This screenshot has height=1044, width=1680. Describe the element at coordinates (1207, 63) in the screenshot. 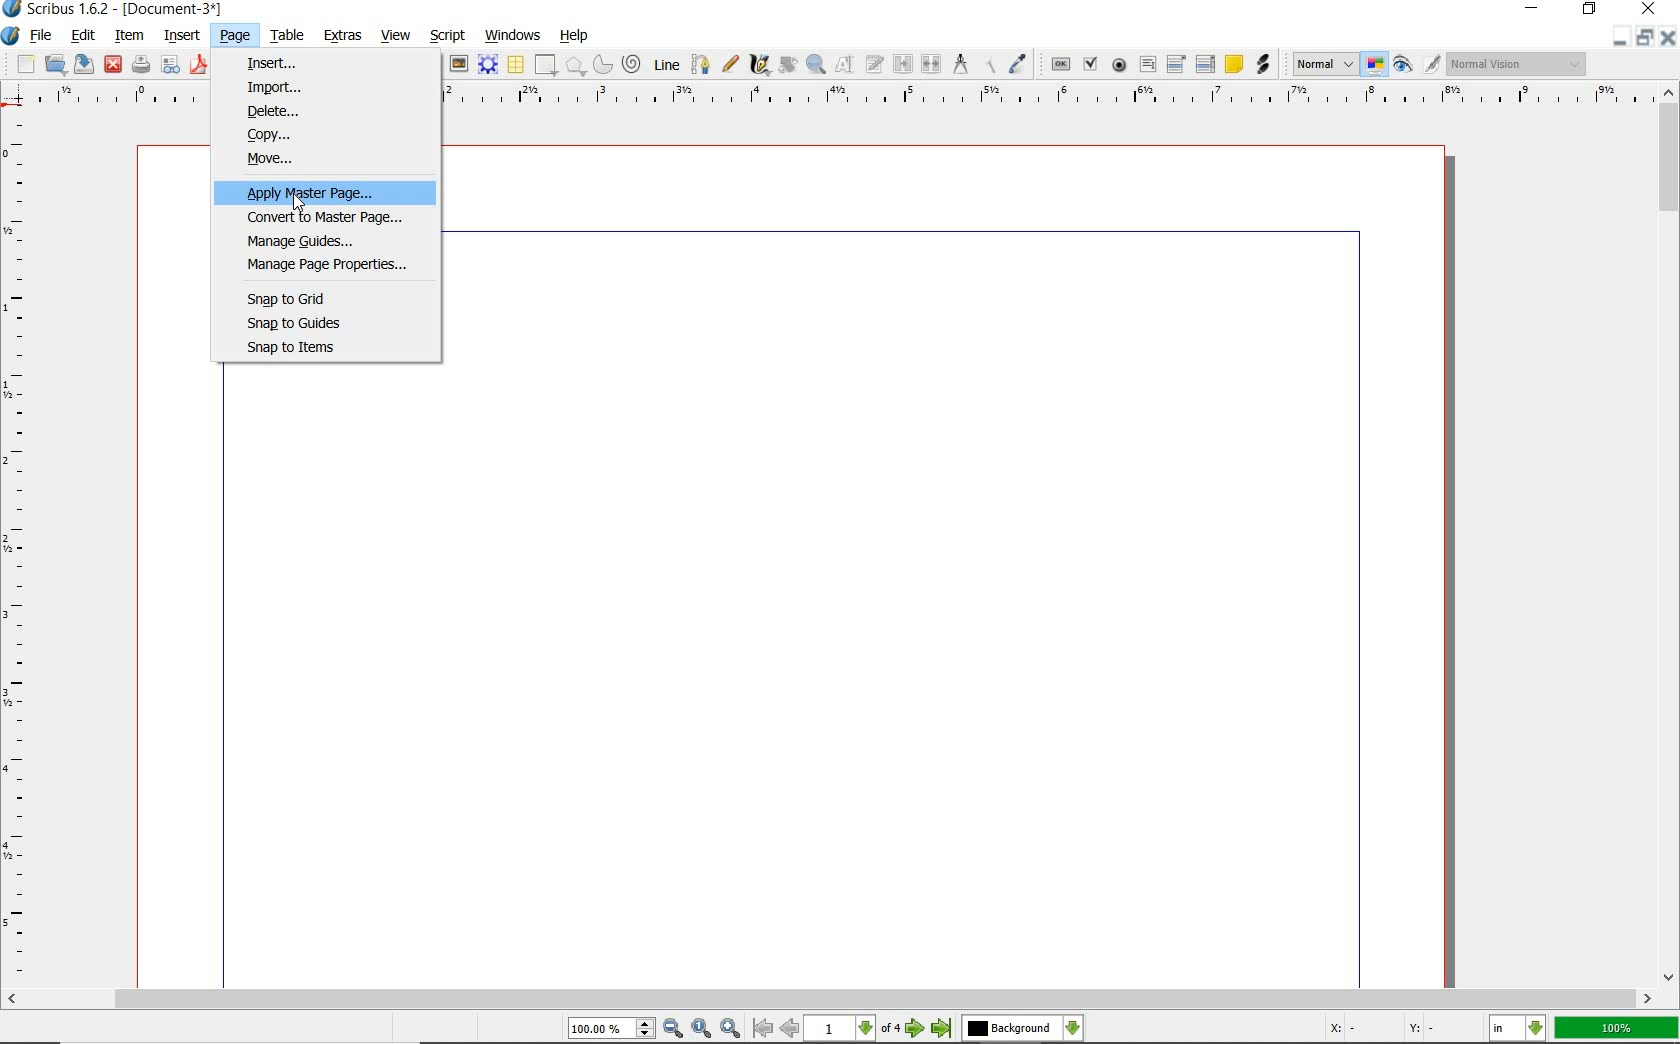

I see `pdf list box` at that location.